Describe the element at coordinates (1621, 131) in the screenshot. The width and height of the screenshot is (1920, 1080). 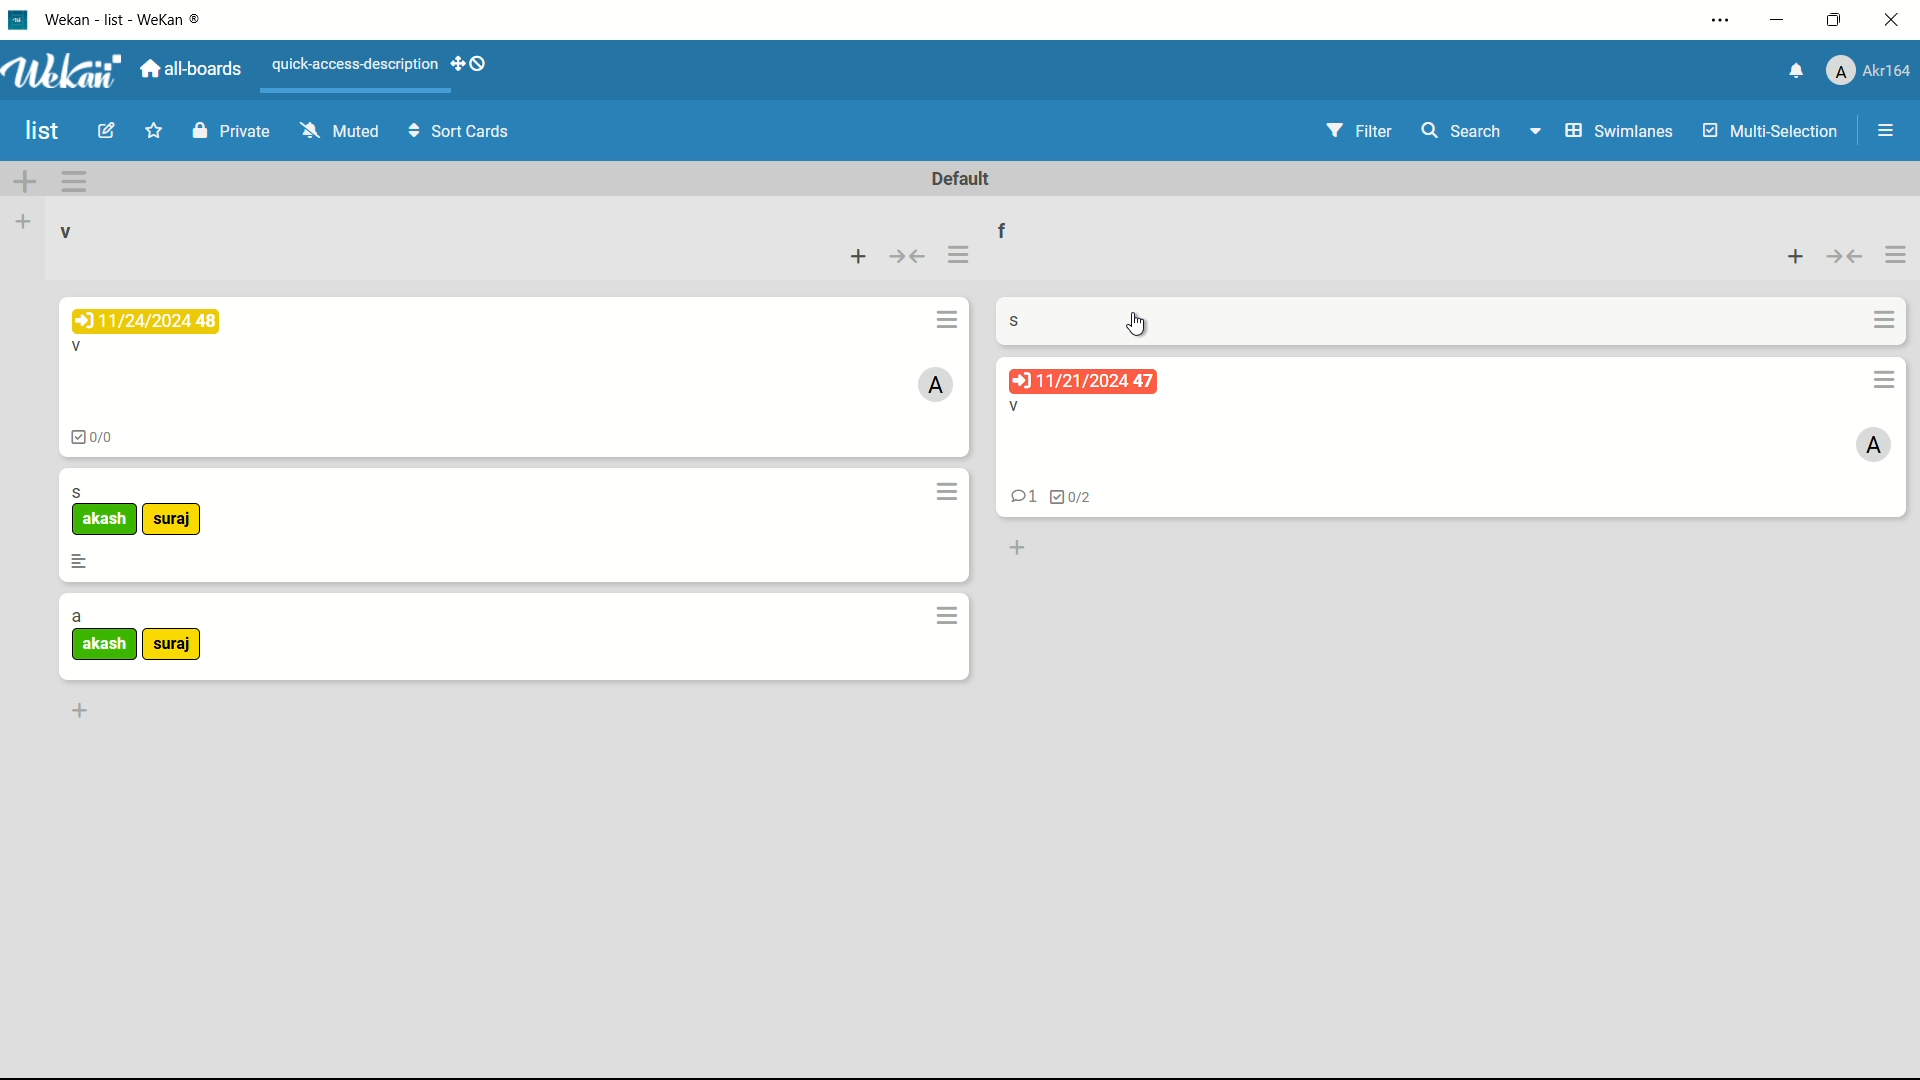
I see `swimlanes` at that location.